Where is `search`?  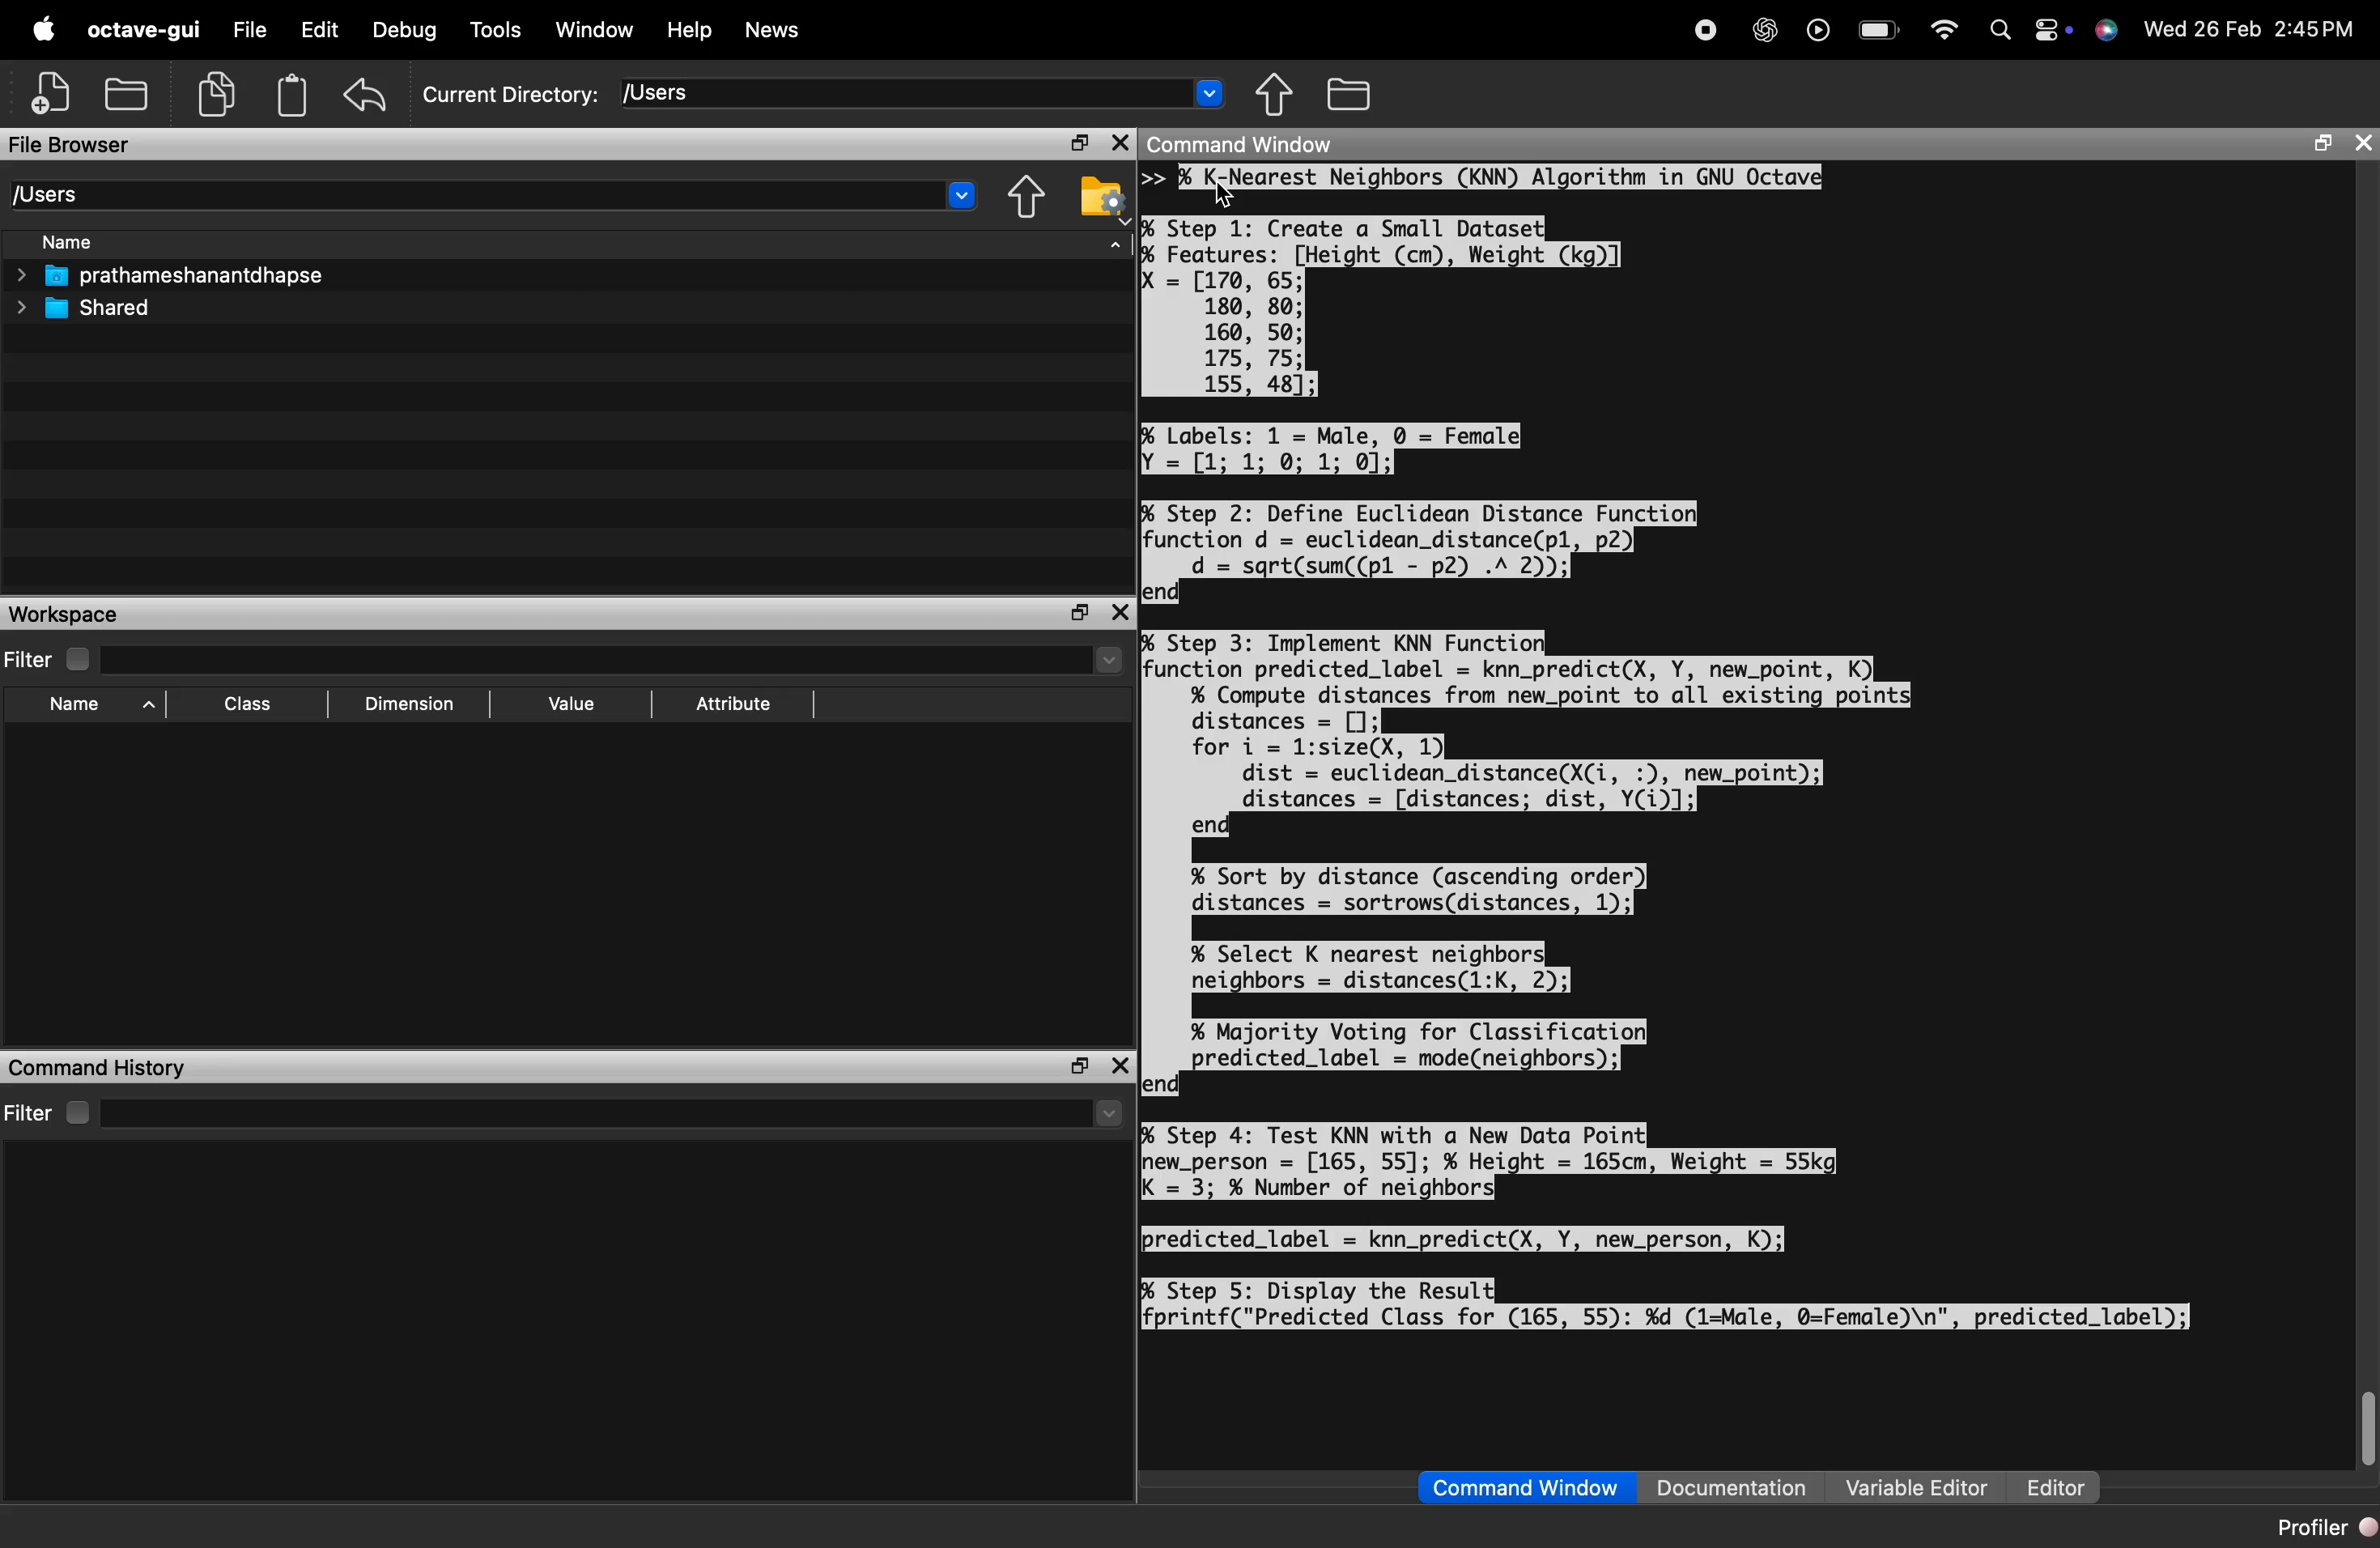 search is located at coordinates (1992, 31).